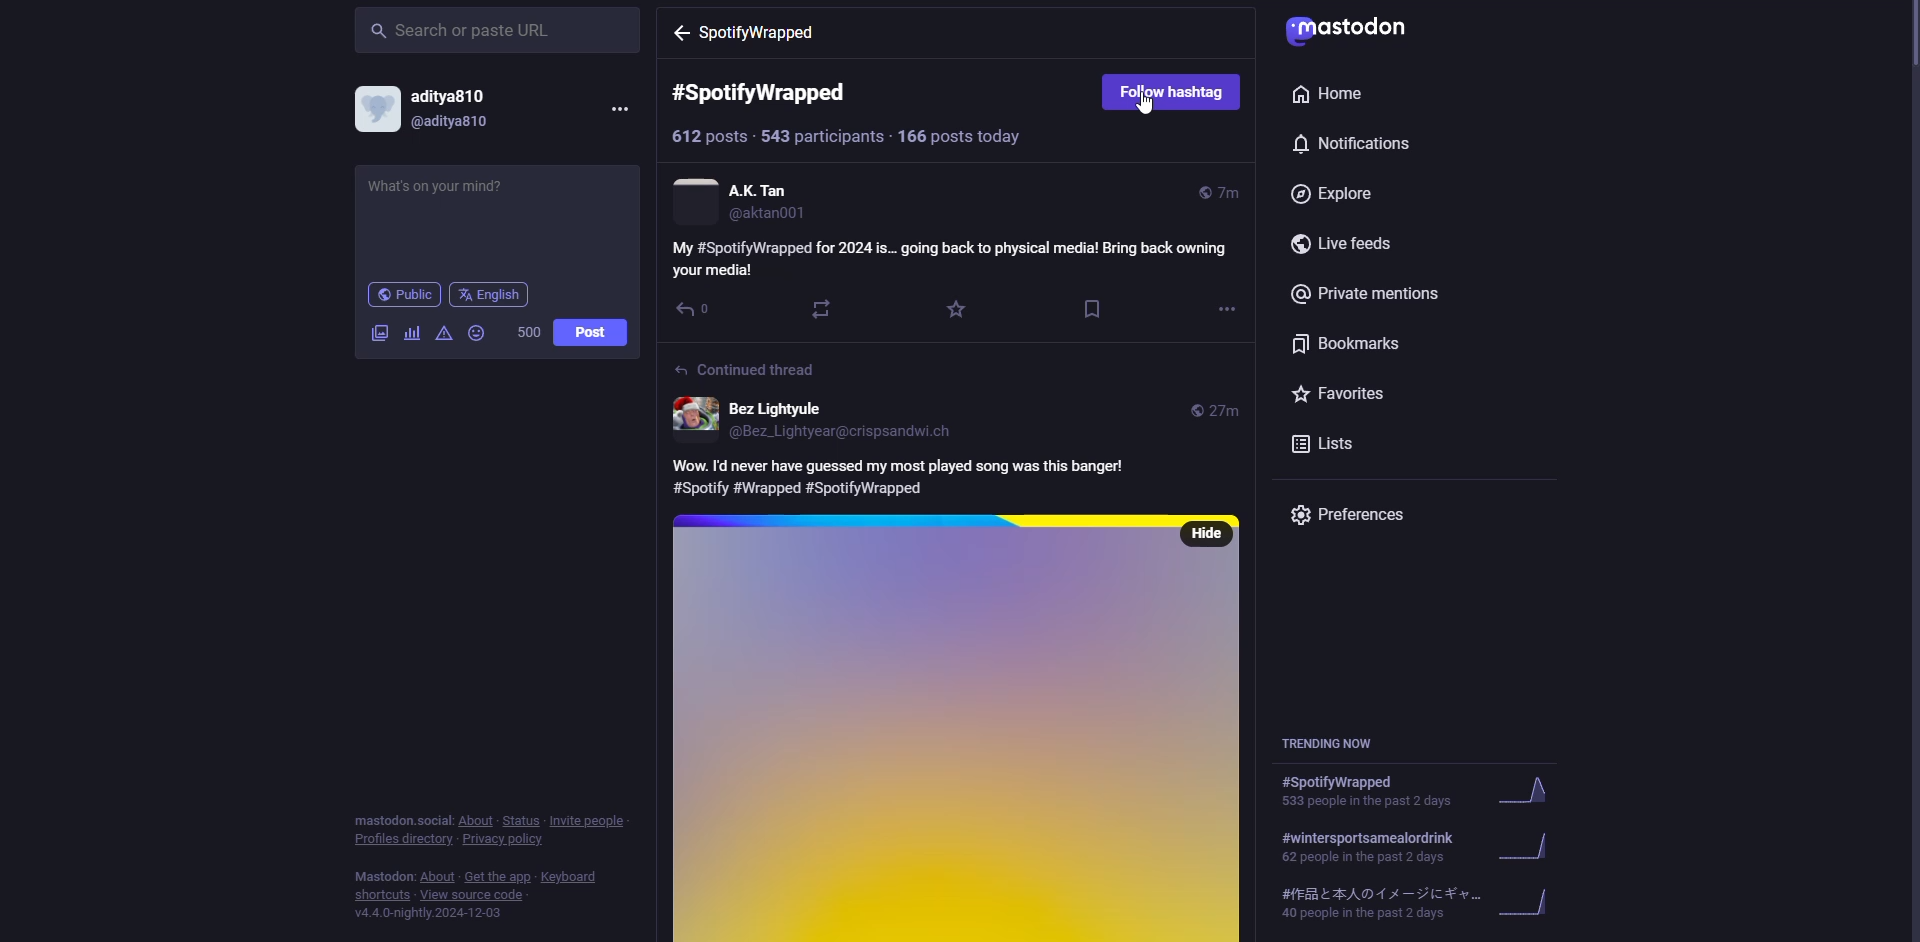 The width and height of the screenshot is (1920, 942). I want to click on account, so click(822, 418).